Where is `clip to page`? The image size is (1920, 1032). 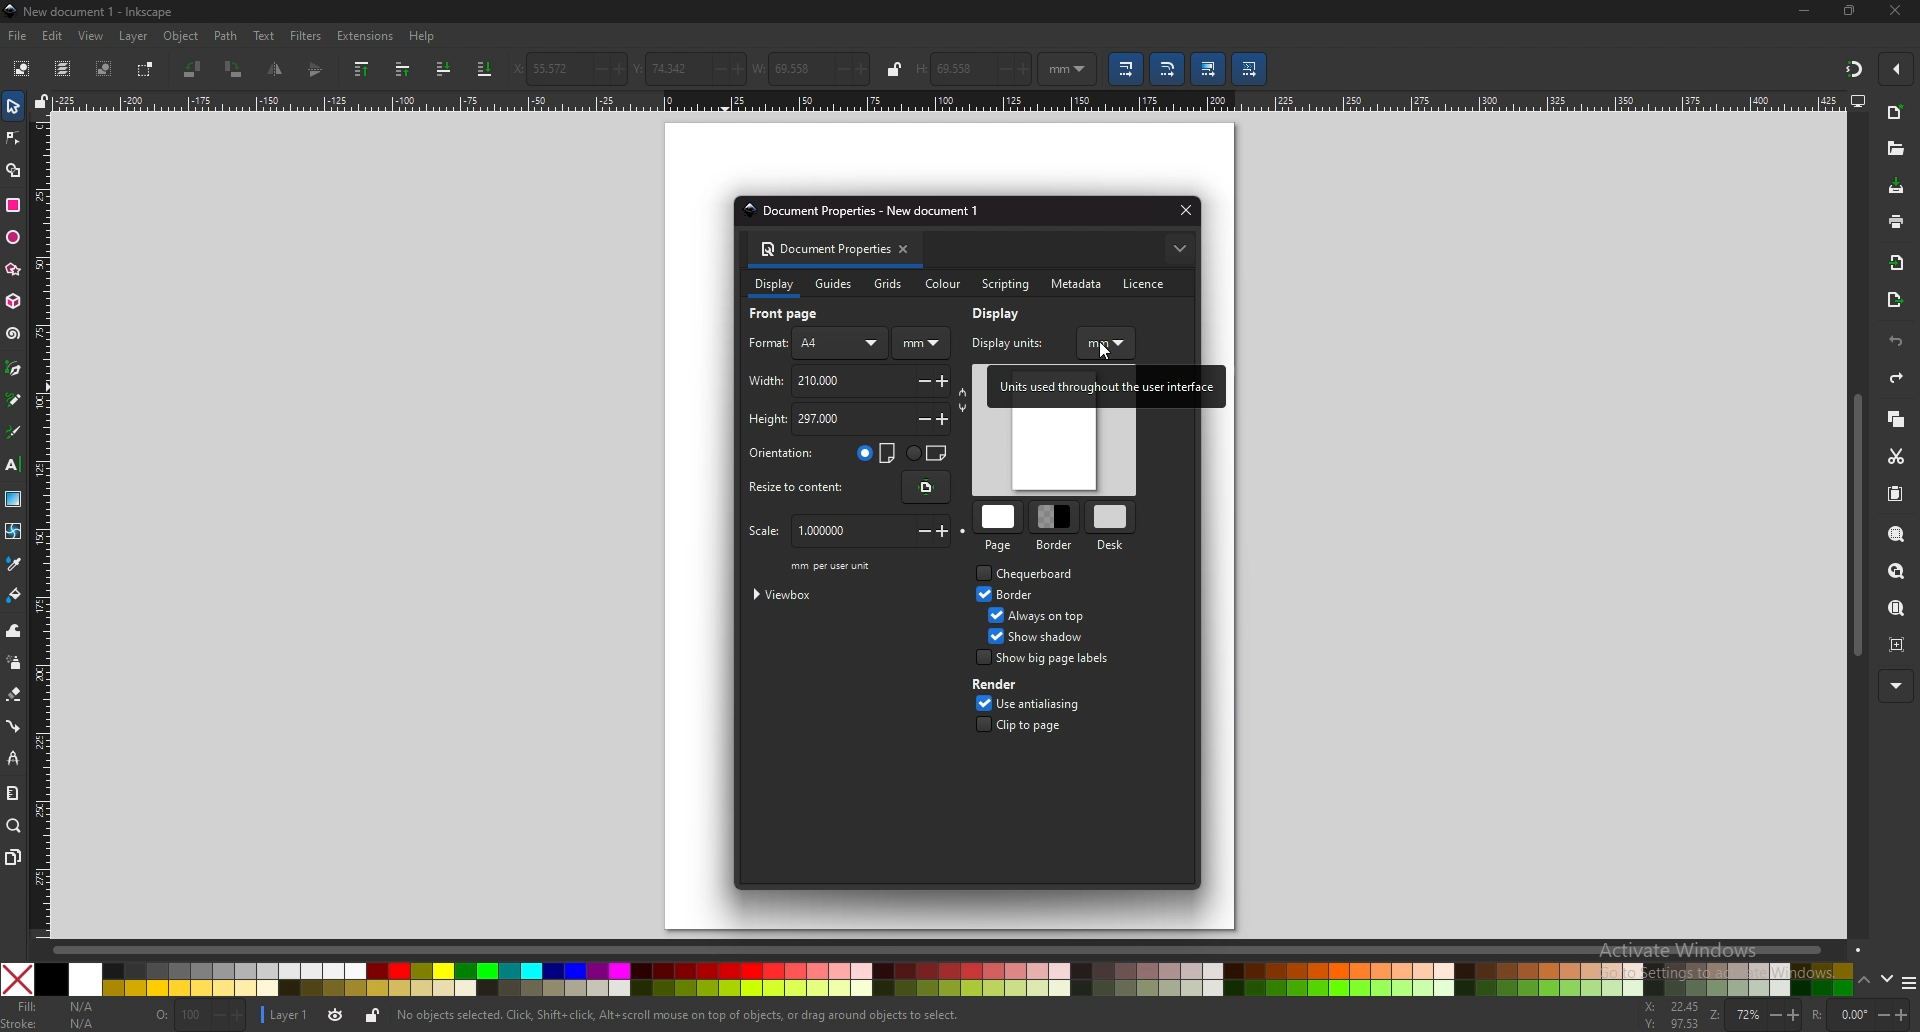 clip to page is located at coordinates (1040, 725).